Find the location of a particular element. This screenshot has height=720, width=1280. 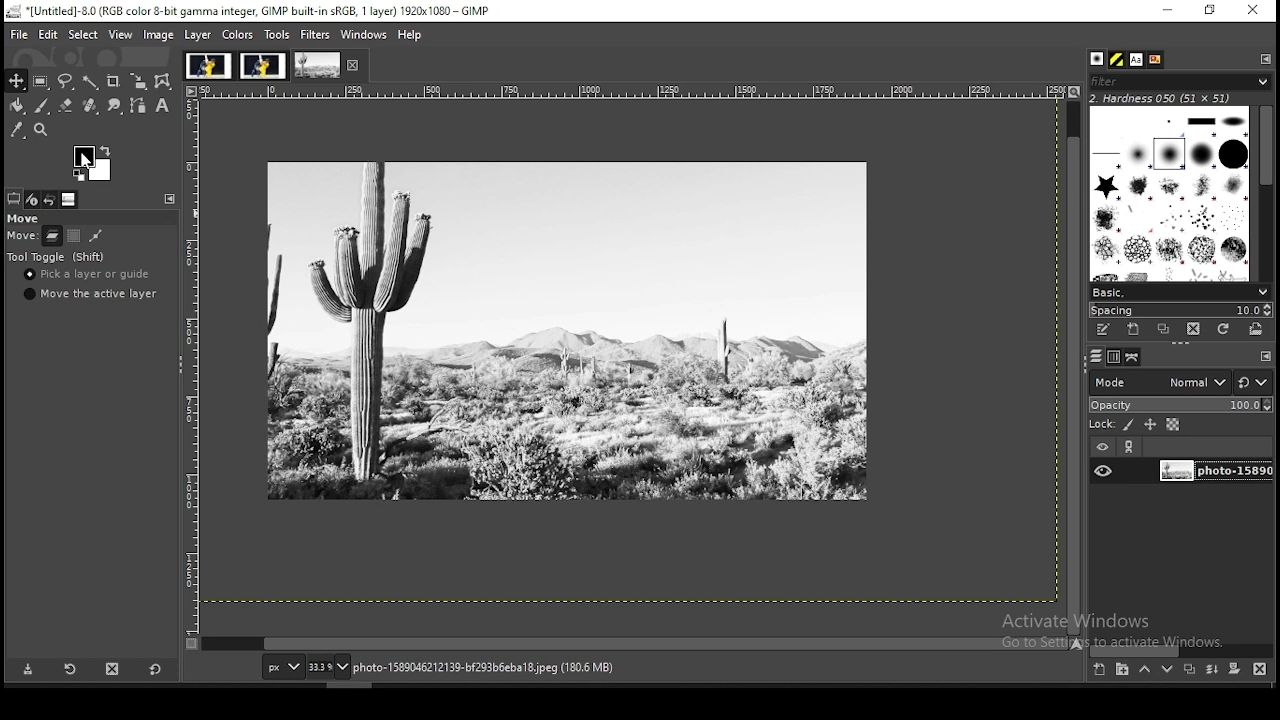

fuzzy selection tool is located at coordinates (92, 81).